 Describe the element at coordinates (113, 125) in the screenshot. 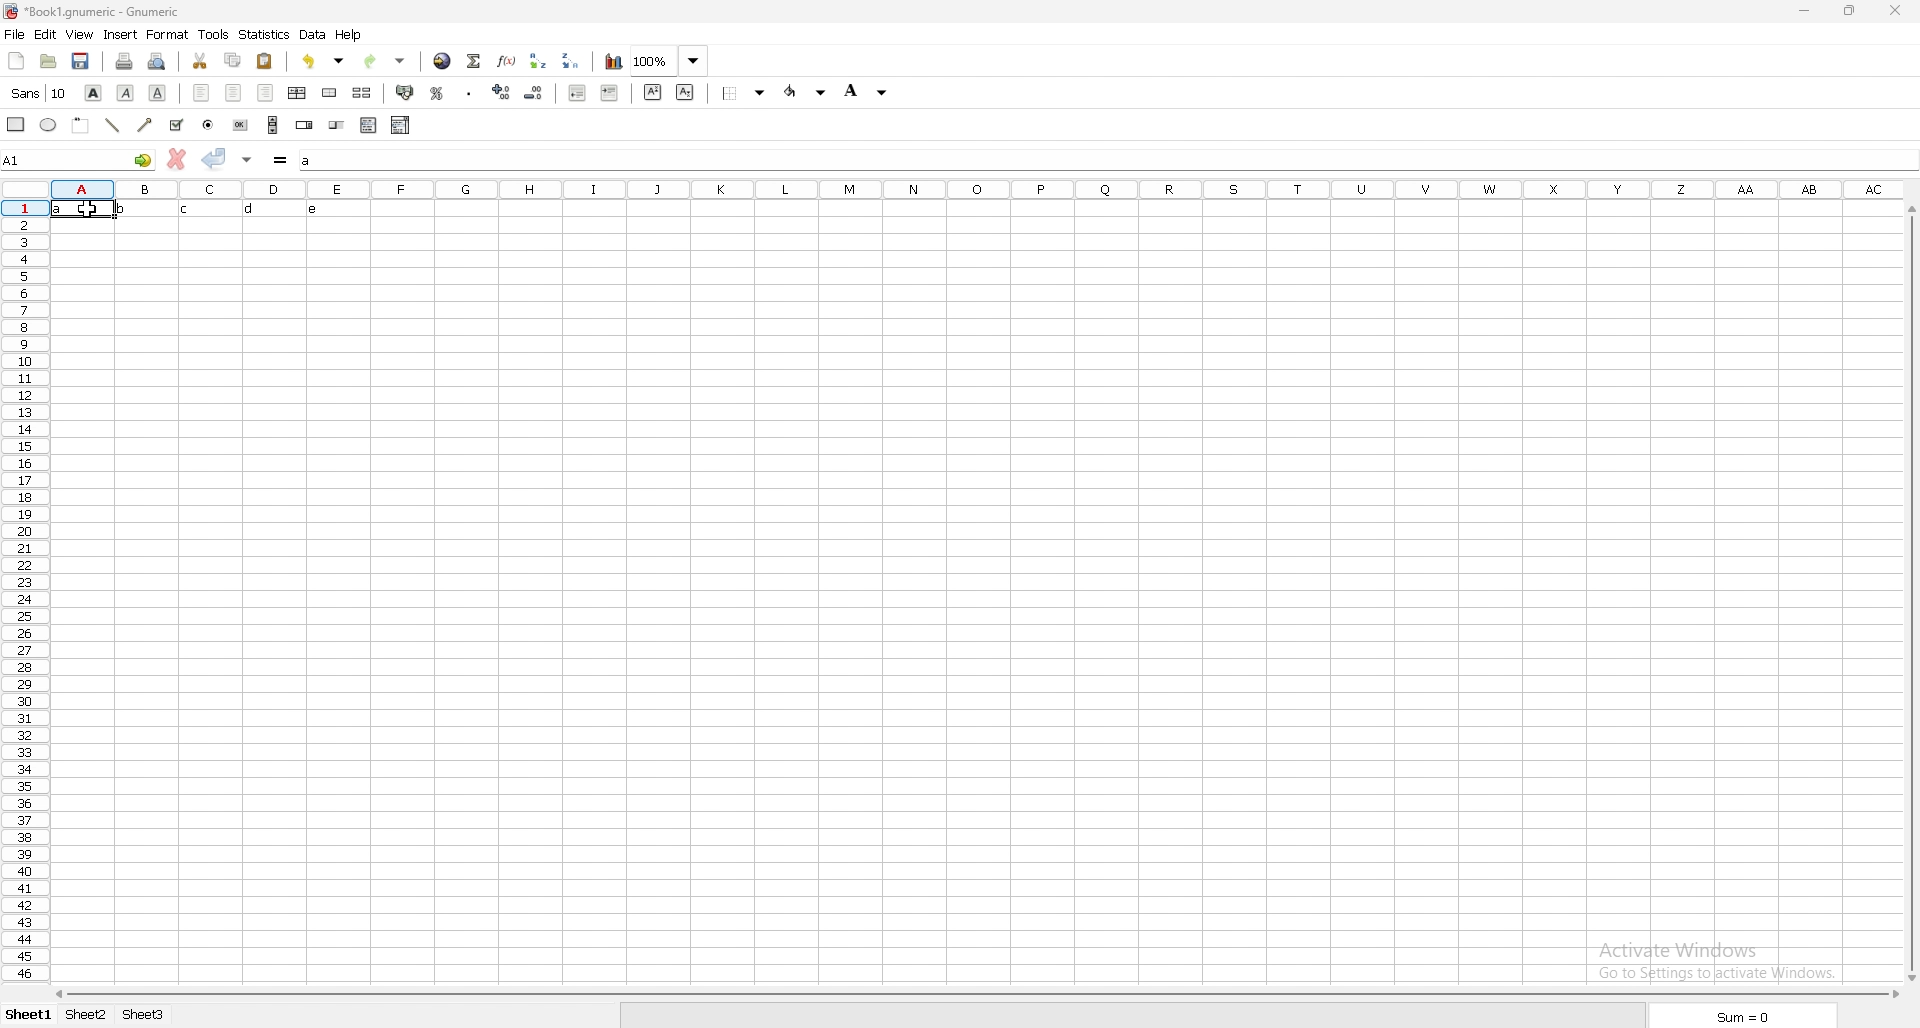

I see `line` at that location.